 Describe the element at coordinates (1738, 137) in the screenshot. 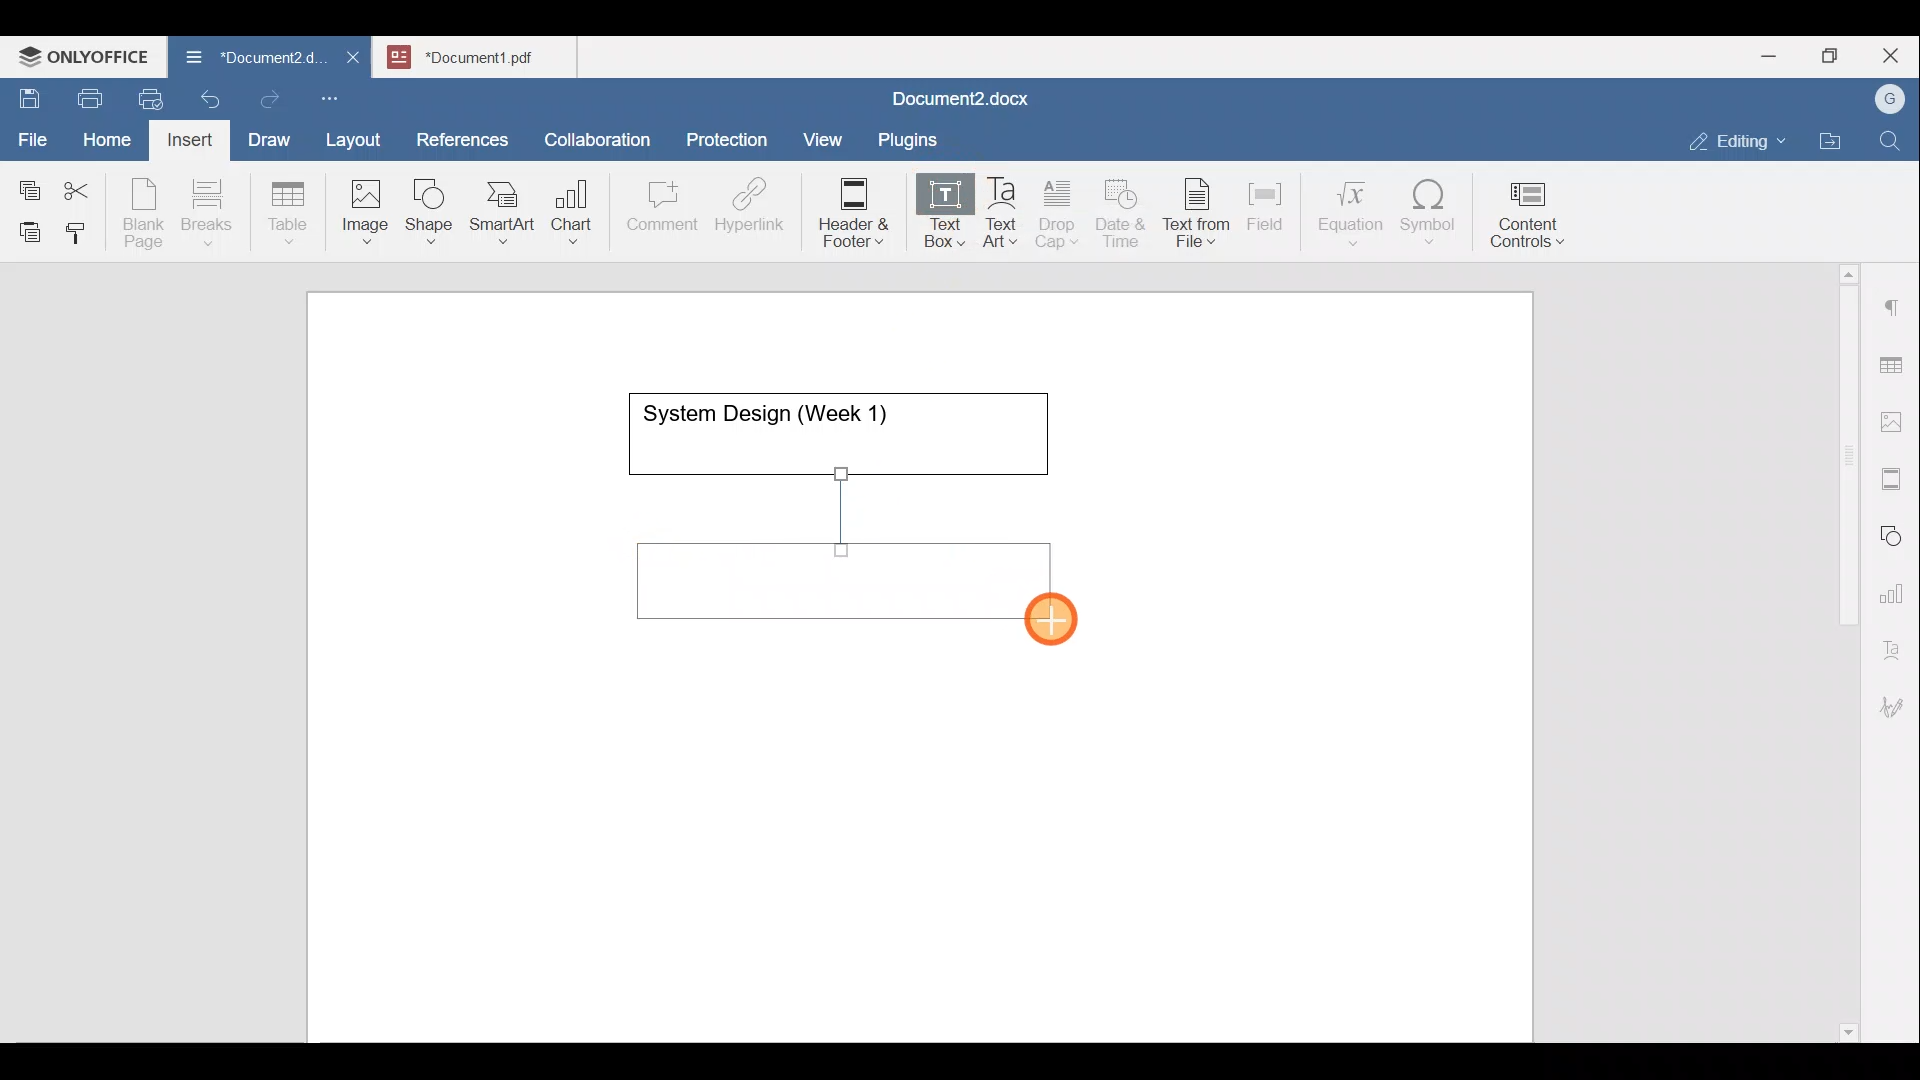

I see `Editing mode` at that location.